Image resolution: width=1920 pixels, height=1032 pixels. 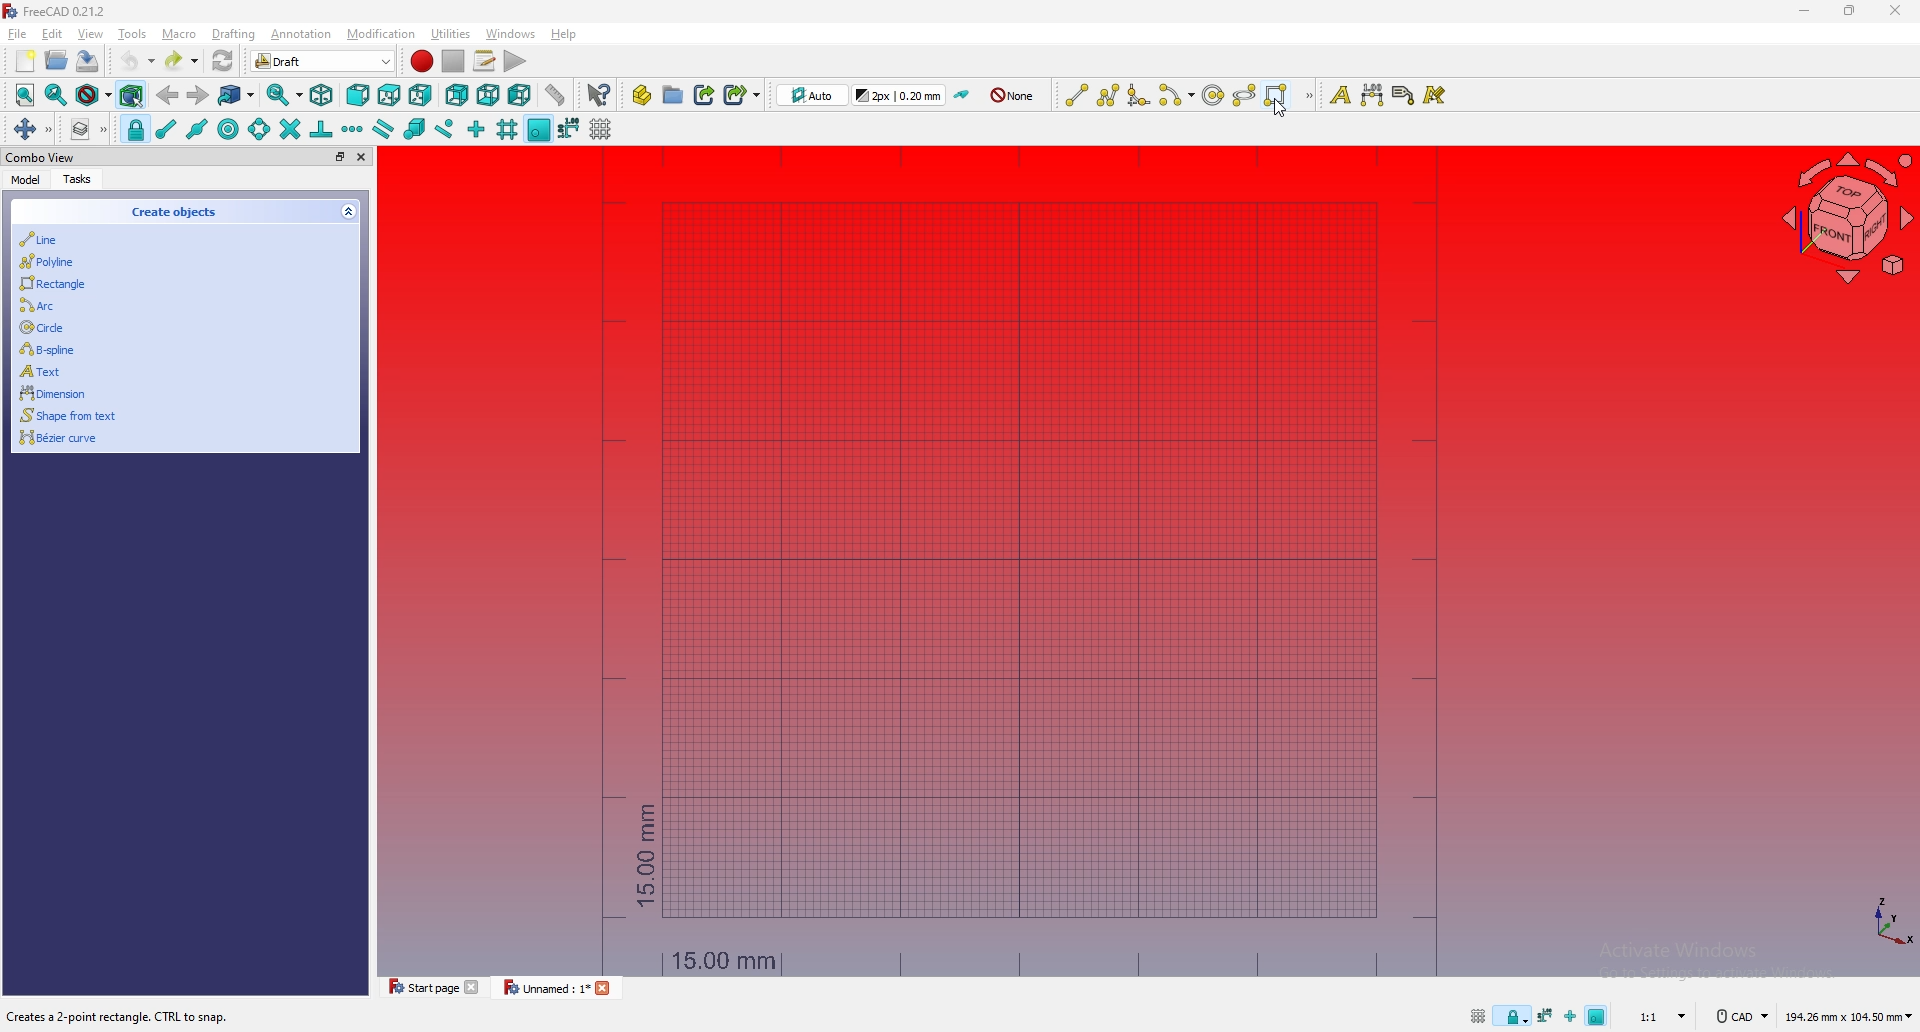 I want to click on snap midpoint, so click(x=197, y=129).